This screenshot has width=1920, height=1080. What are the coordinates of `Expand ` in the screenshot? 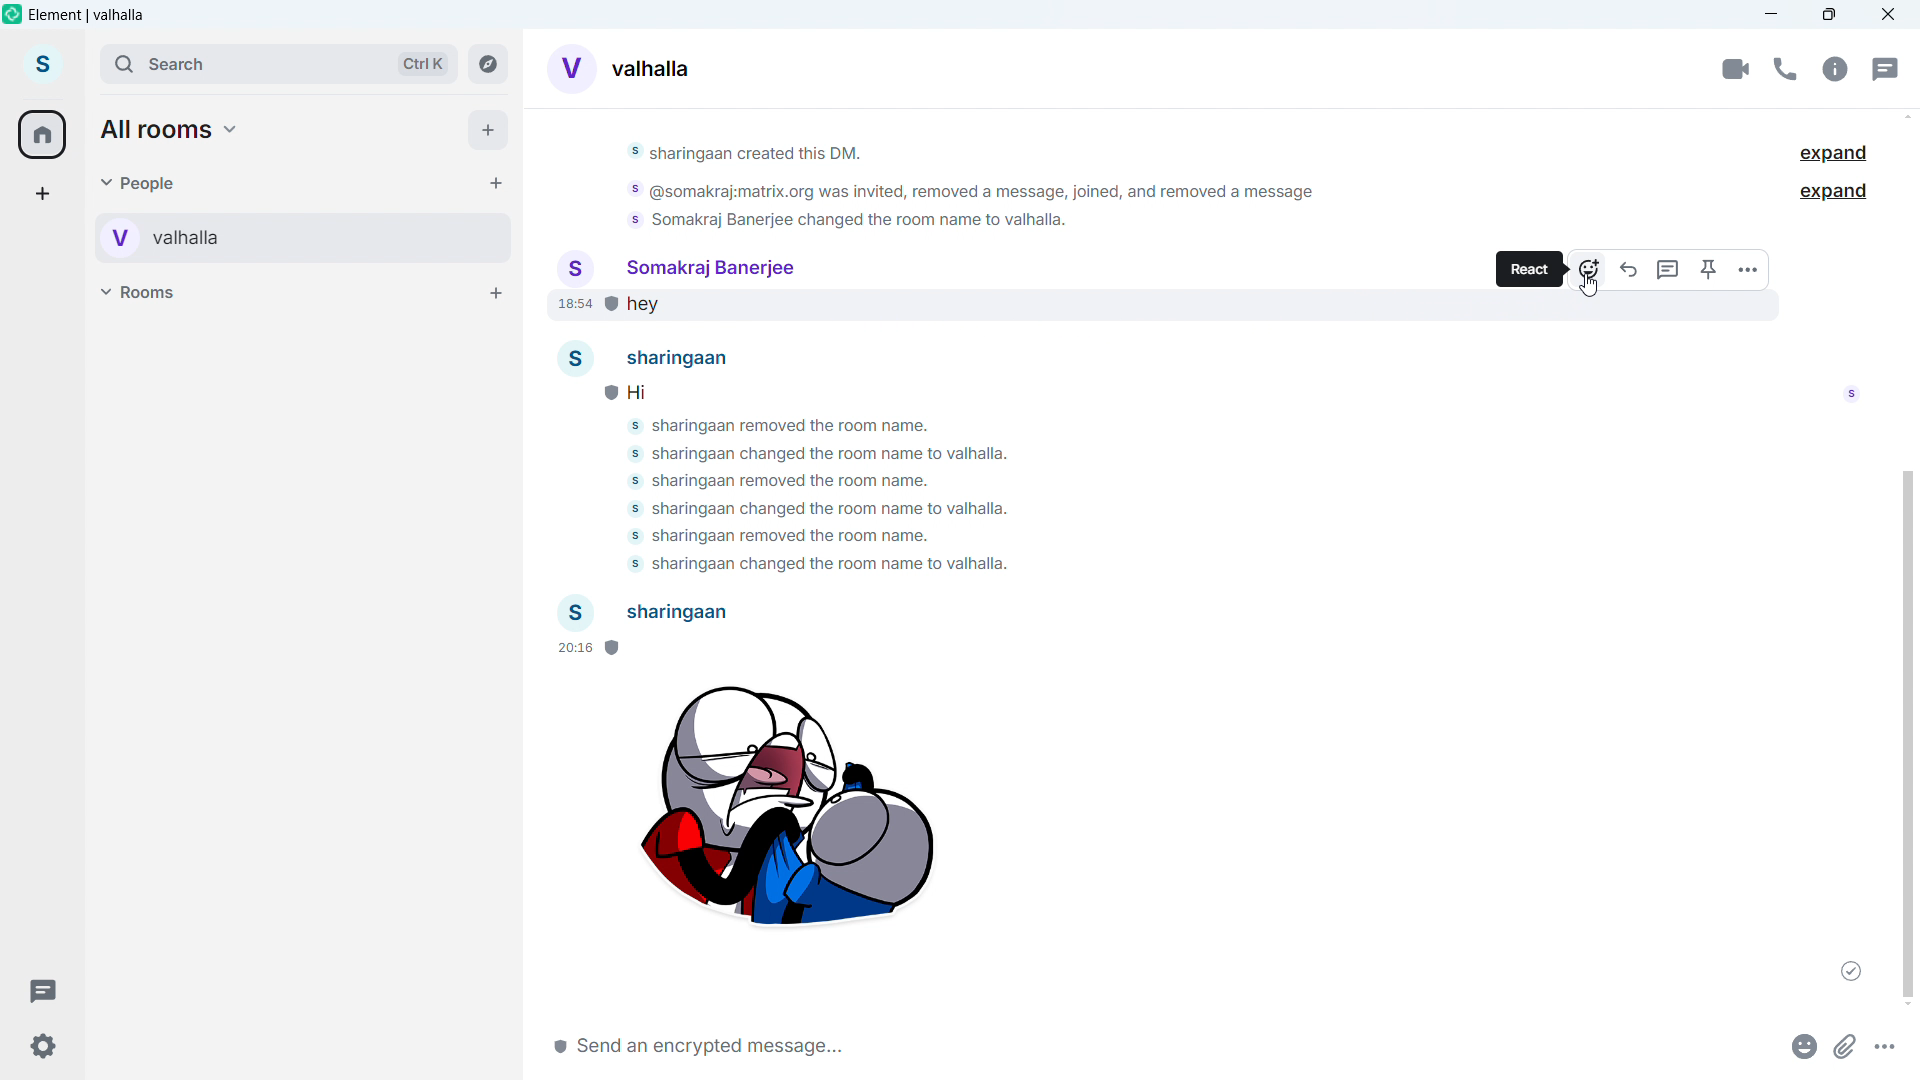 It's located at (1833, 152).